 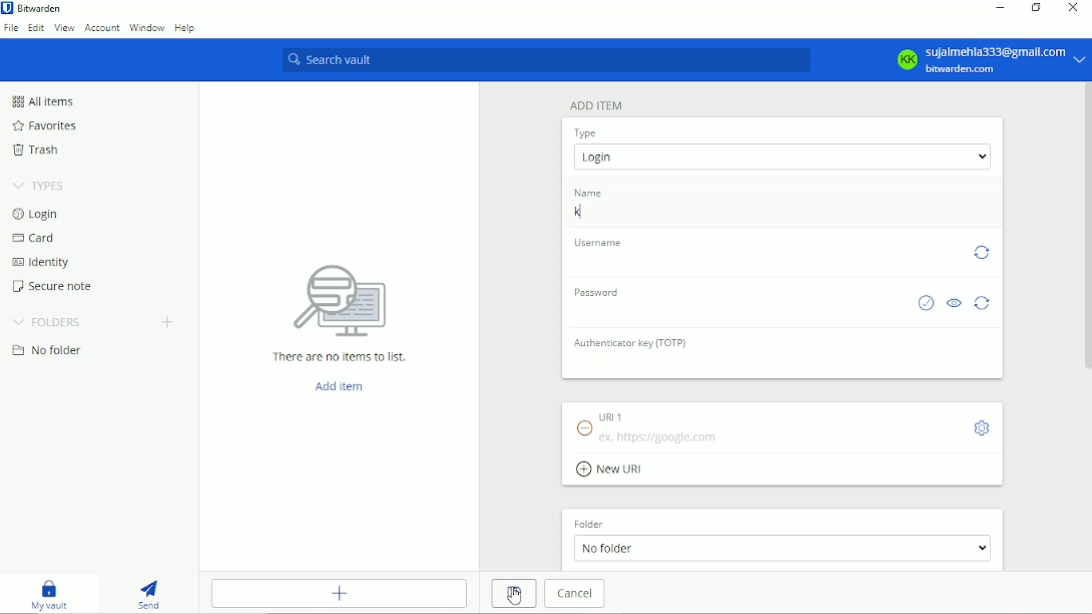 What do you see at coordinates (736, 313) in the screenshot?
I see `add password` at bounding box center [736, 313].